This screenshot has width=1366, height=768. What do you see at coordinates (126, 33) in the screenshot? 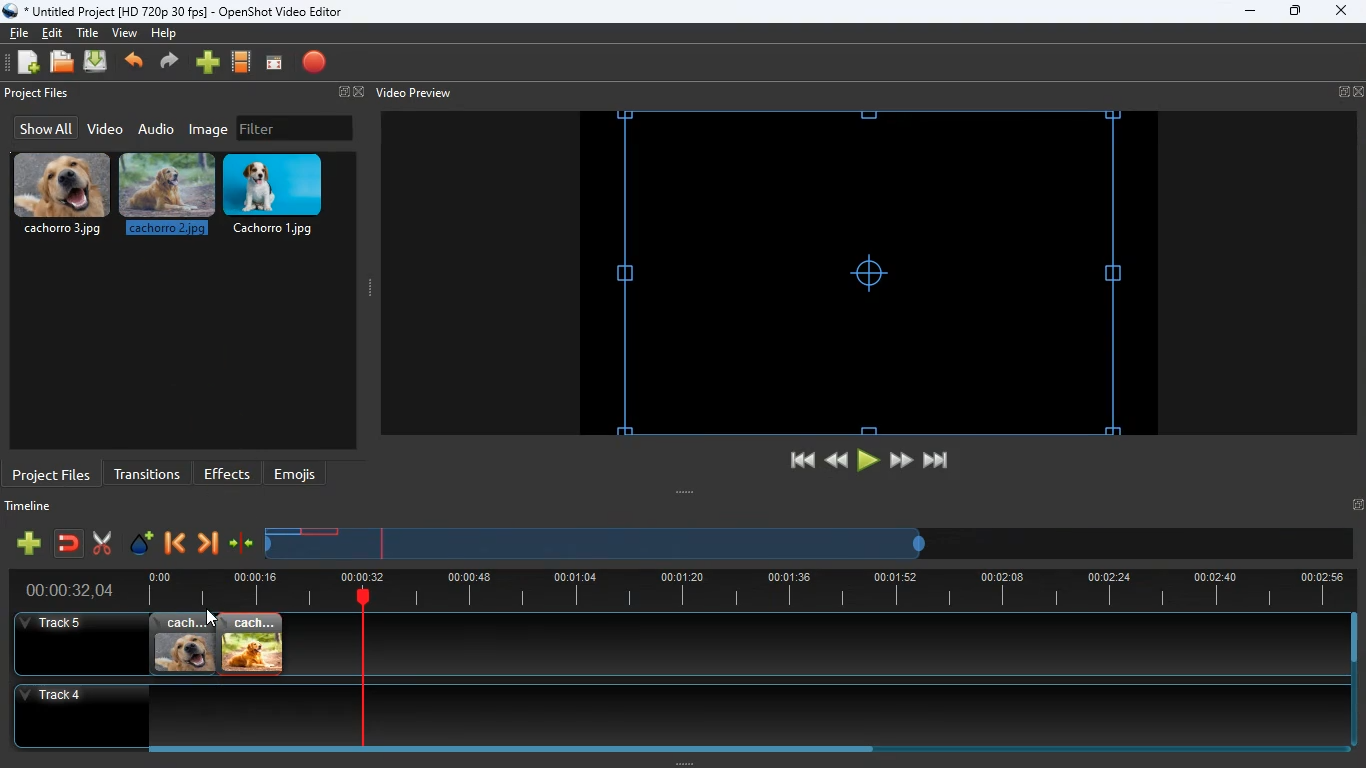
I see `view` at bounding box center [126, 33].